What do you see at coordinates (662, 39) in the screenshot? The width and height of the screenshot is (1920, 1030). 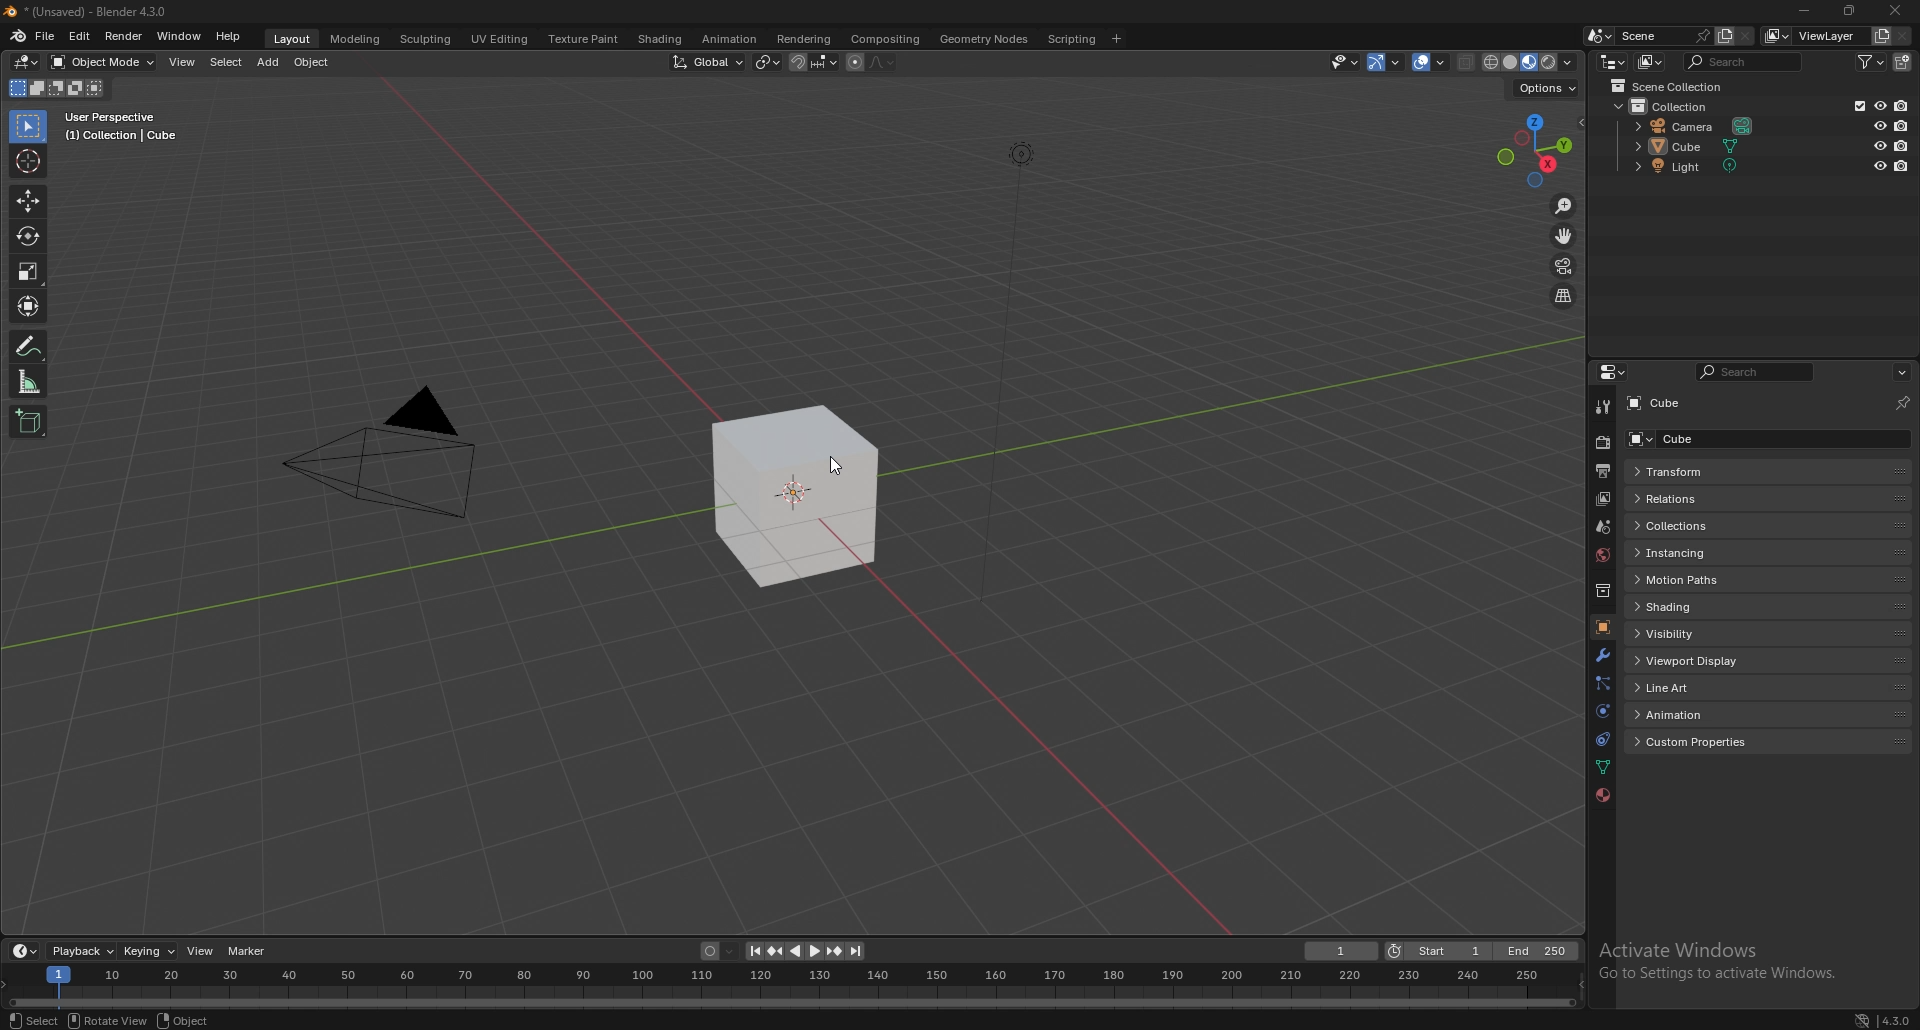 I see `shading` at bounding box center [662, 39].